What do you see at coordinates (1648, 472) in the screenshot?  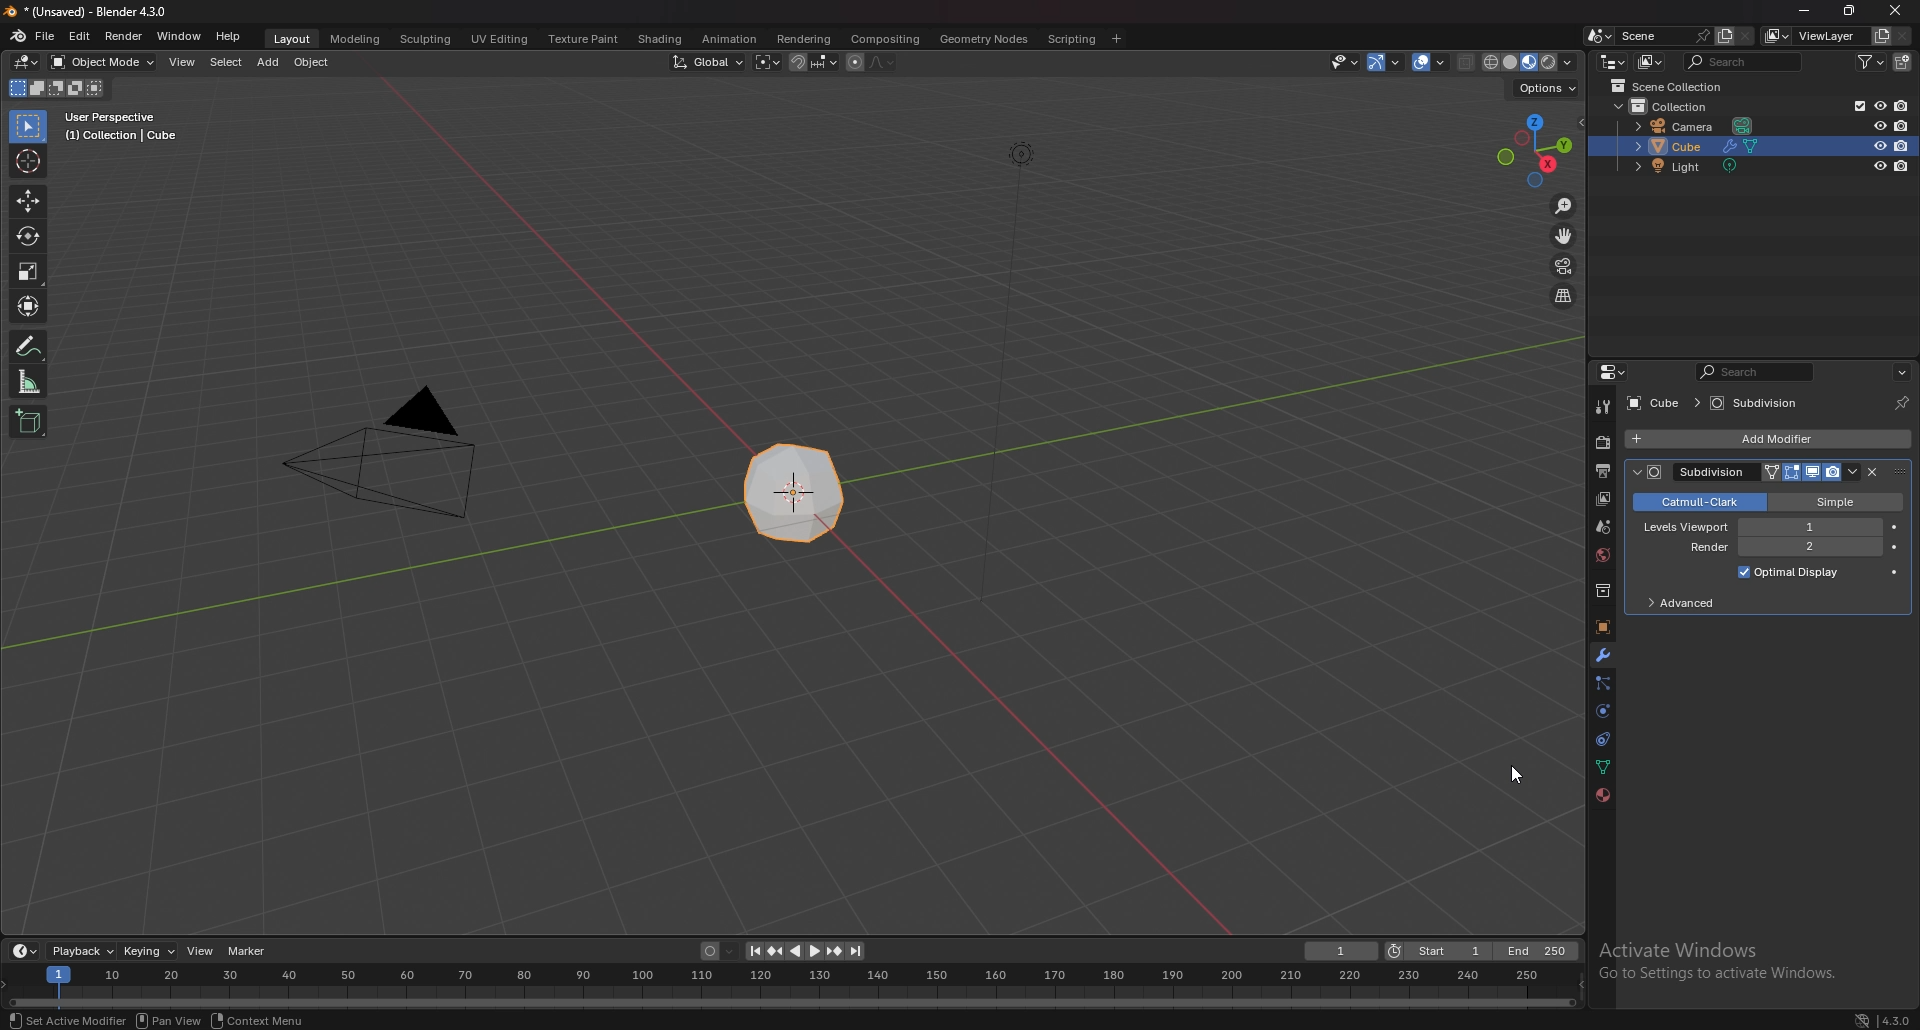 I see `set active modifier` at bounding box center [1648, 472].